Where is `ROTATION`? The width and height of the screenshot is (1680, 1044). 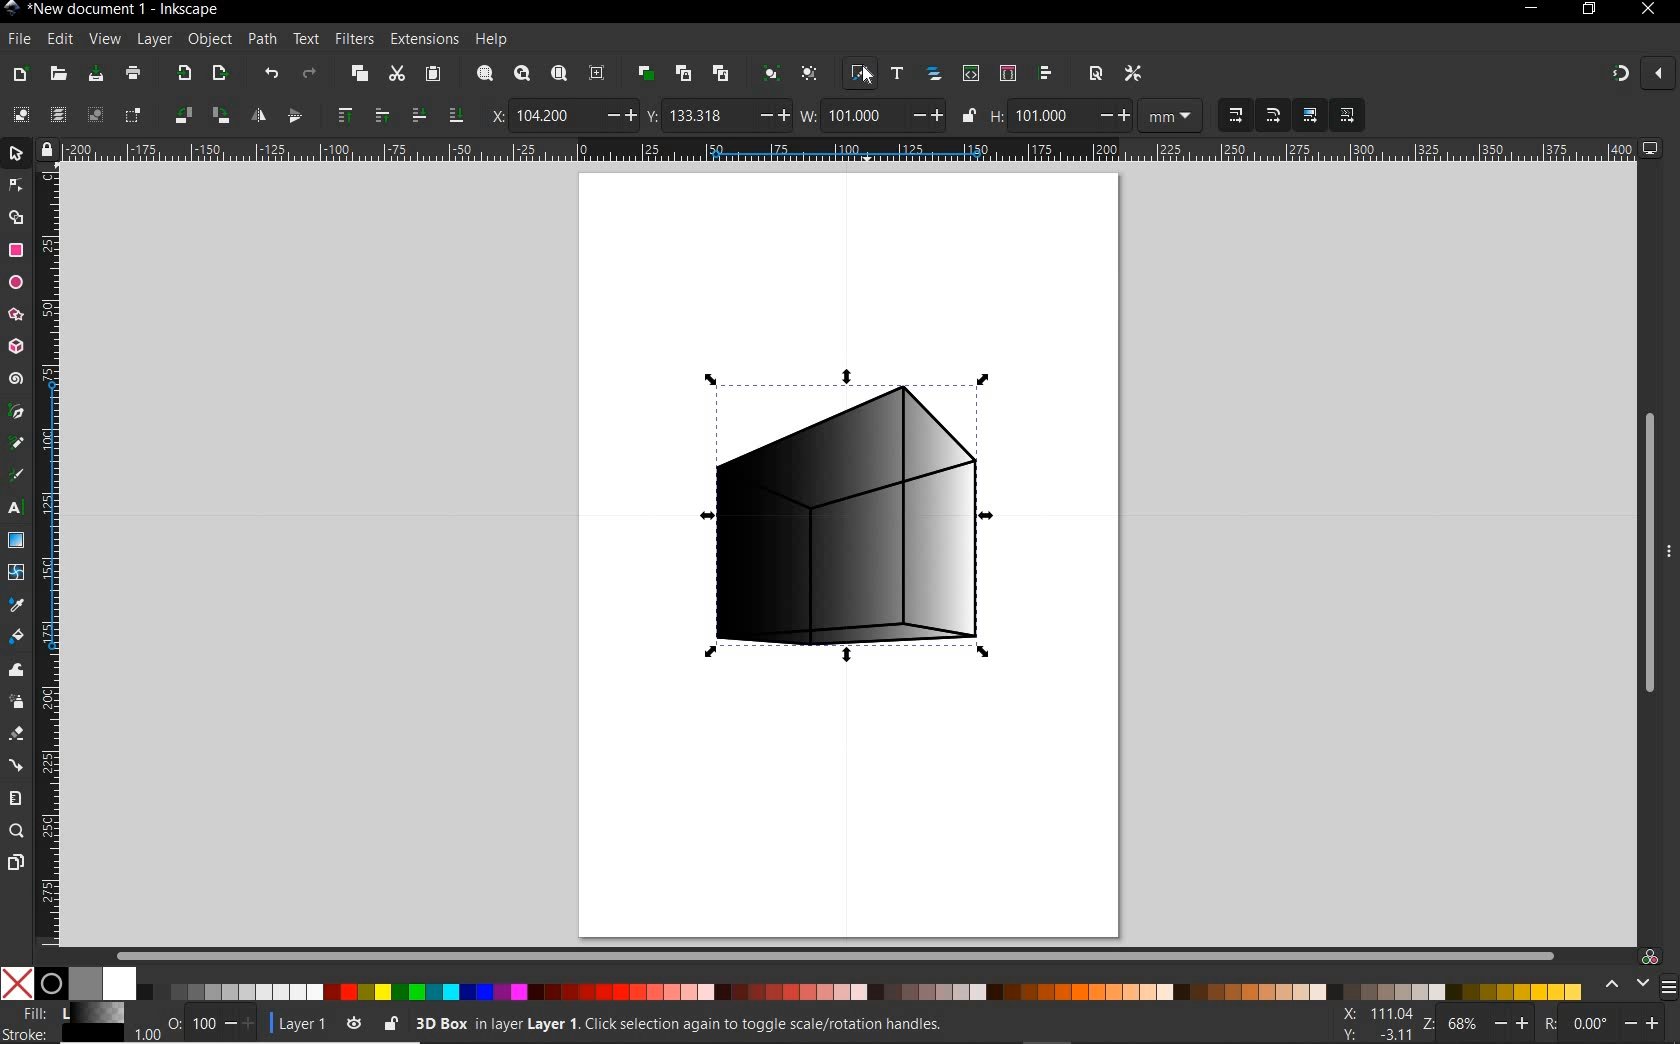
ROTATION is located at coordinates (1548, 1023).